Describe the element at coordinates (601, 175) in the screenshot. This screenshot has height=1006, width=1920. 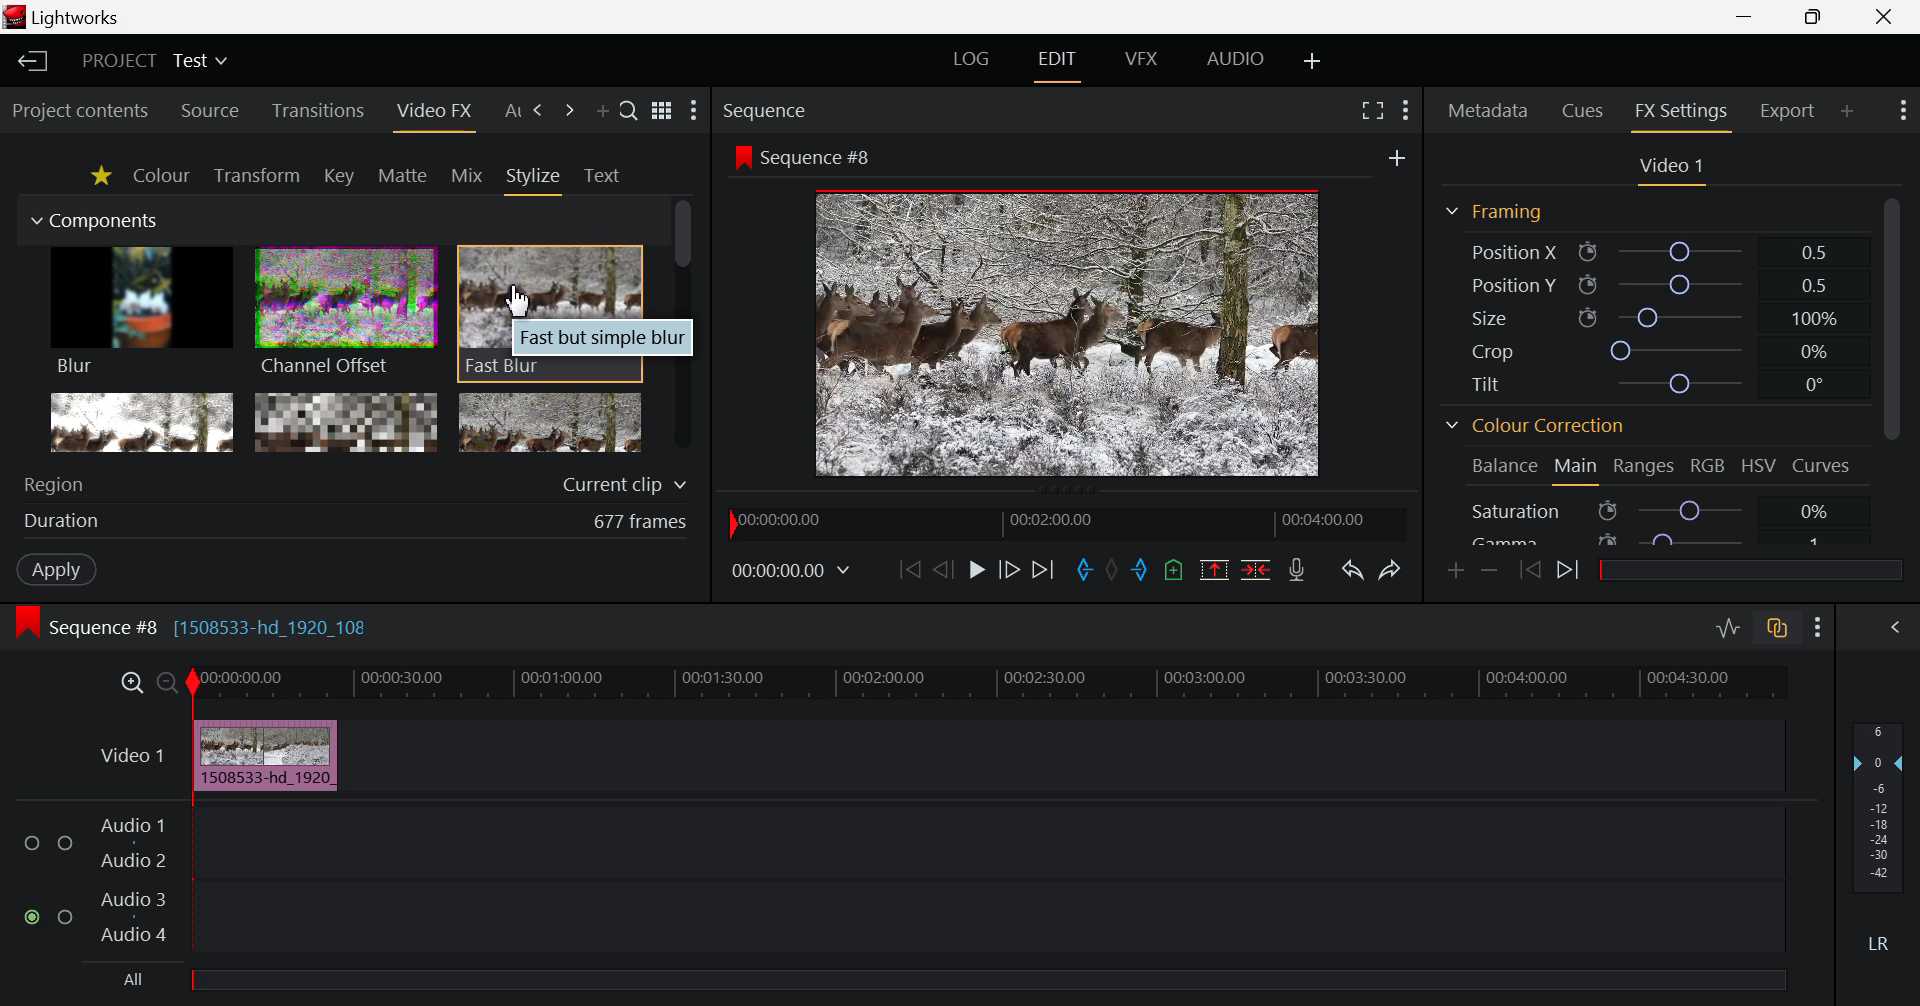
I see `Text` at that location.